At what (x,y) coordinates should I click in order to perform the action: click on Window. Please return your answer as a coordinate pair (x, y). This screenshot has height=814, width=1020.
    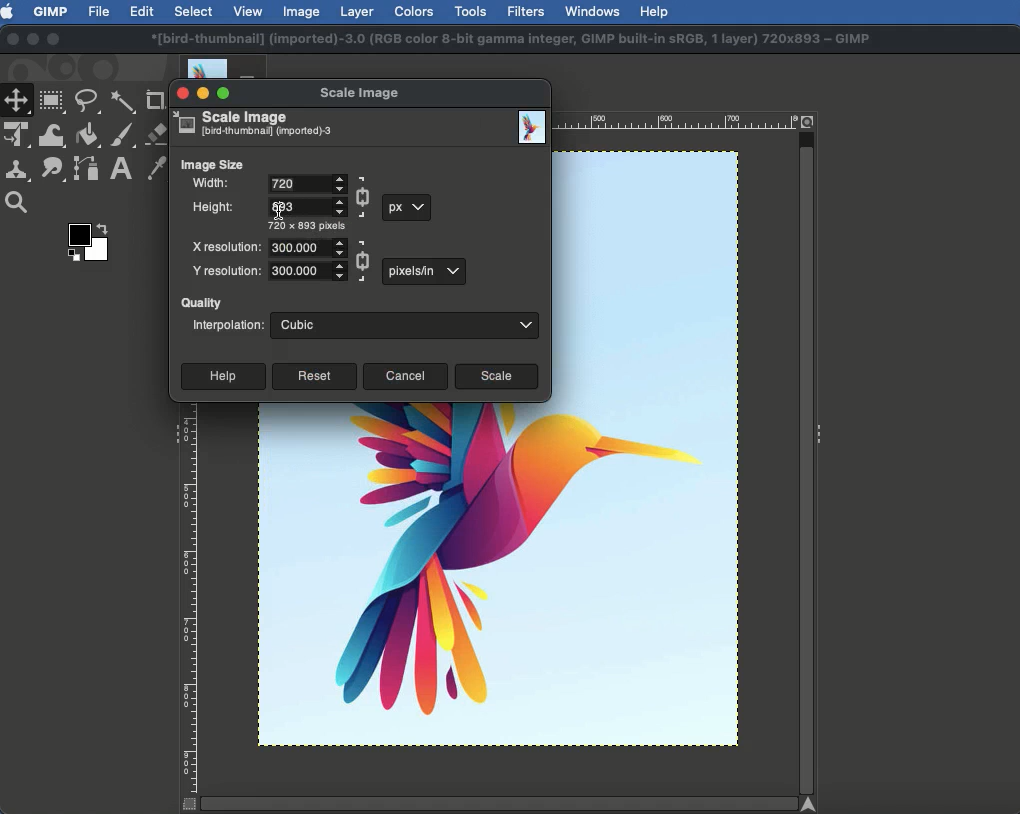
    Looking at the image, I should click on (595, 10).